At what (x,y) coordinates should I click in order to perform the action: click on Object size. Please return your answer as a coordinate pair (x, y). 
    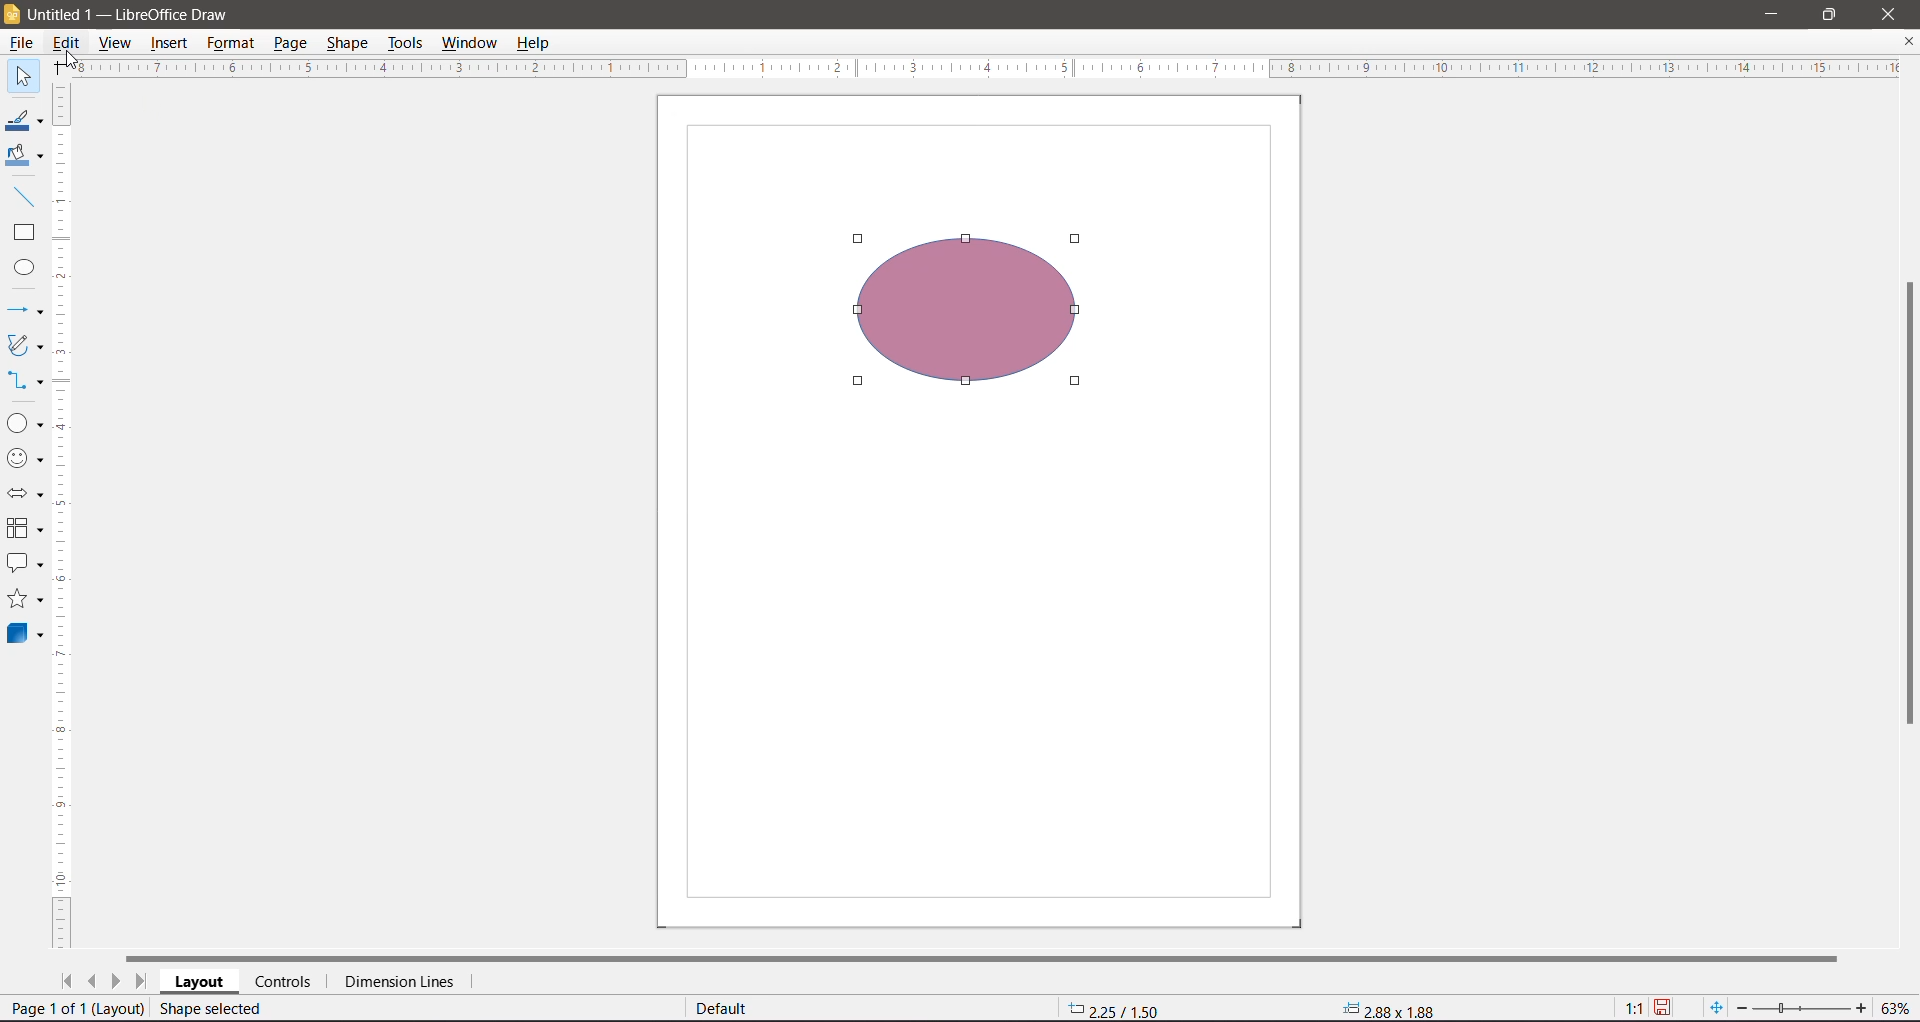
    Looking at the image, I should click on (1393, 1010).